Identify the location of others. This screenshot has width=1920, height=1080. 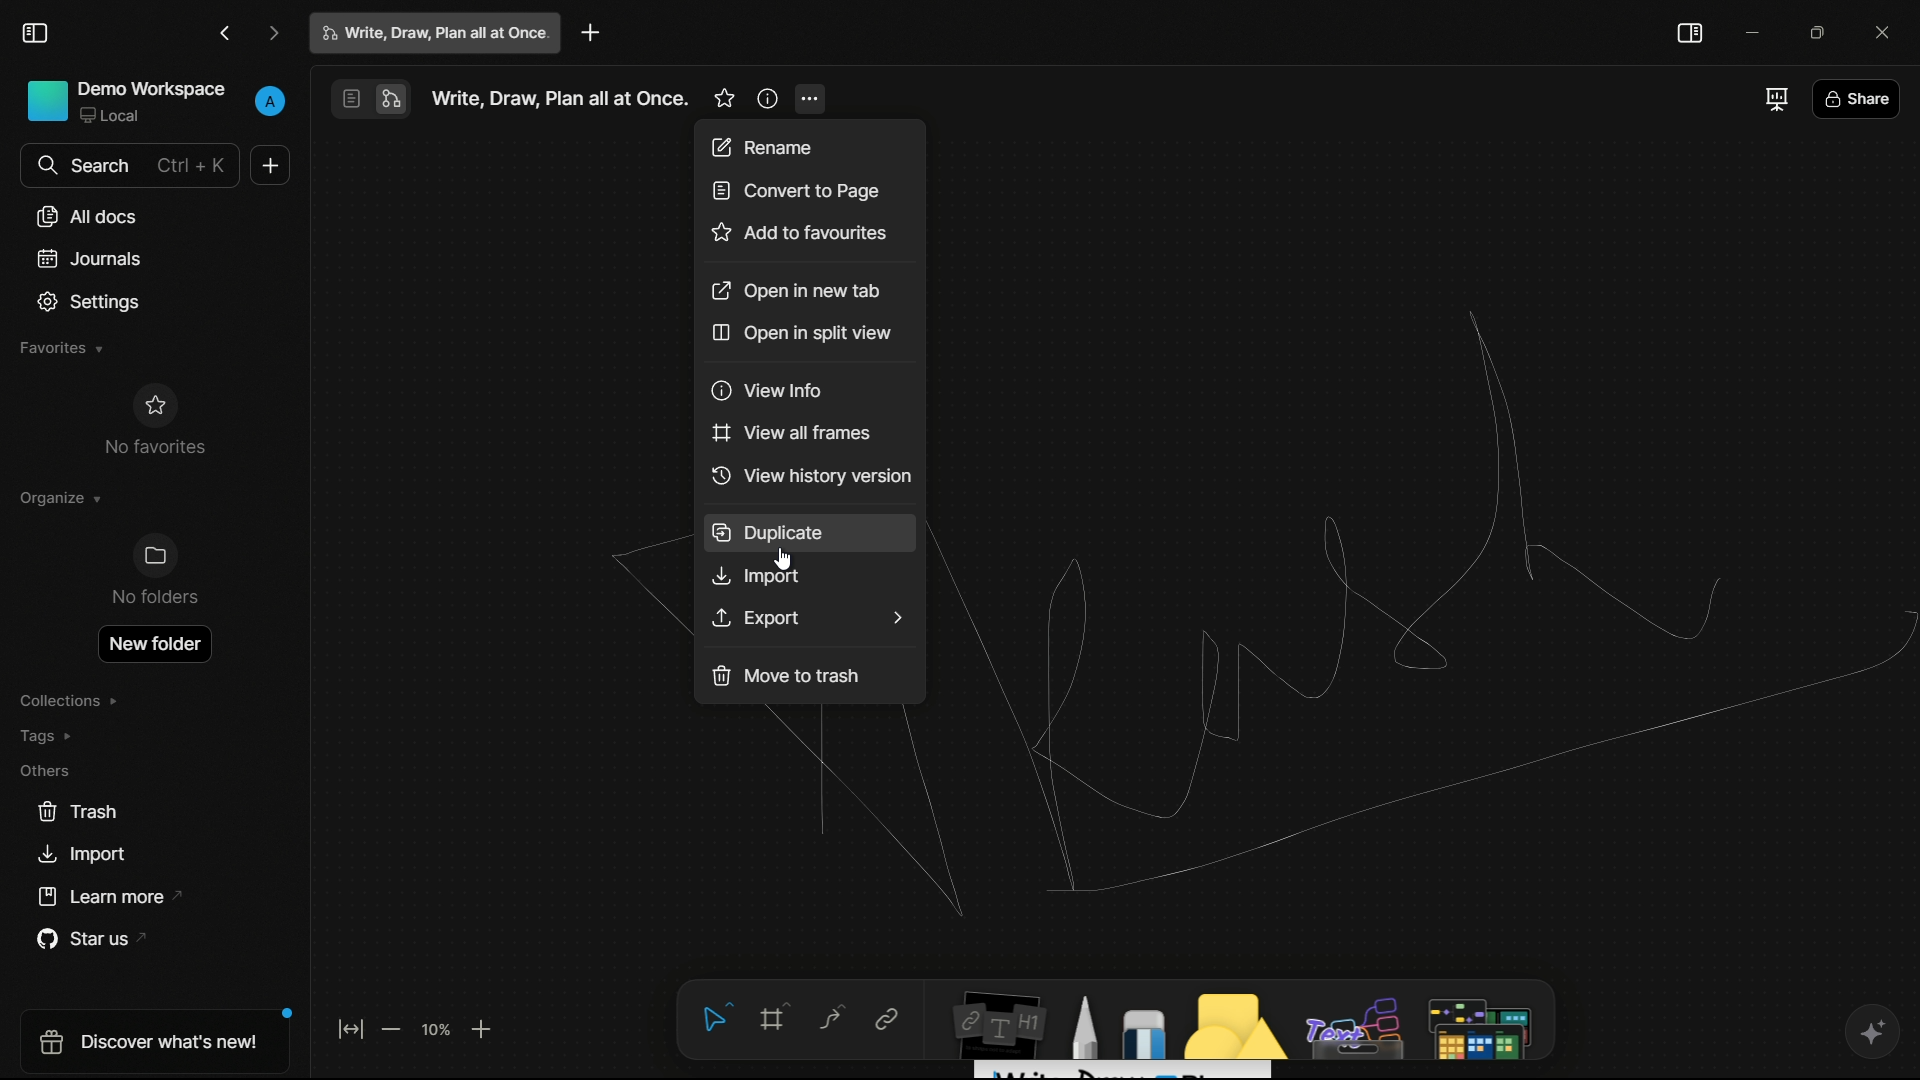
(1355, 1022).